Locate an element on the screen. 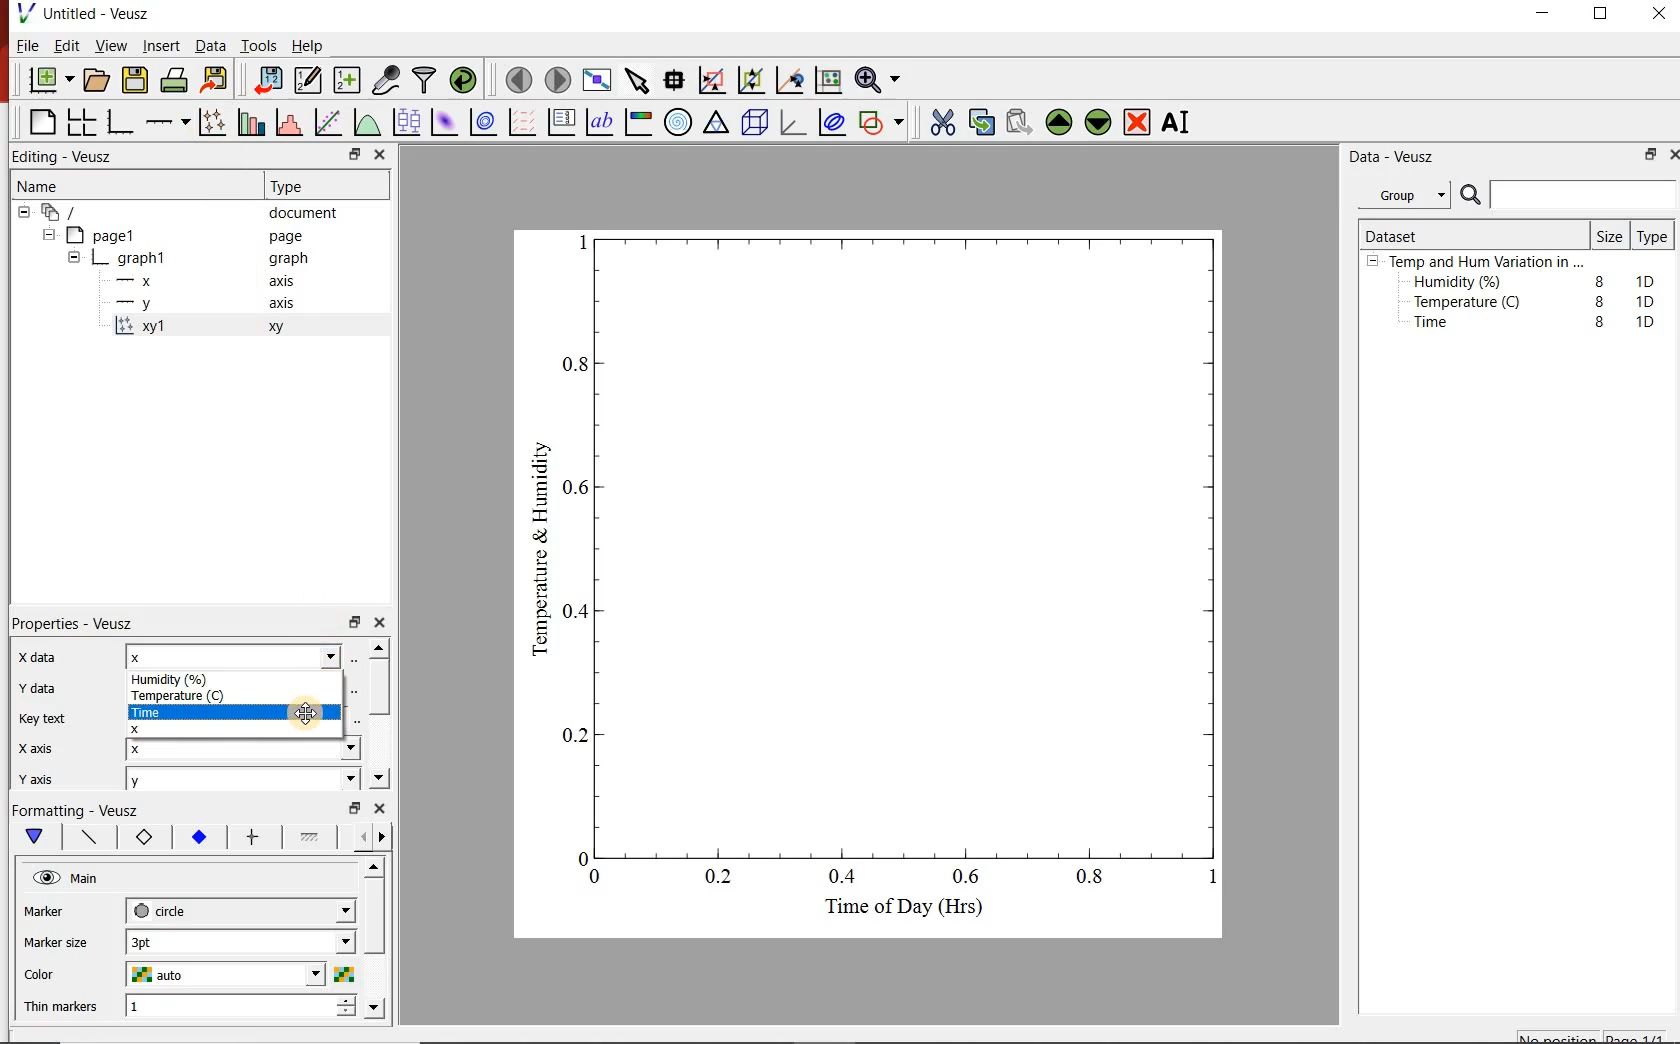 The image size is (1680, 1044). Name is located at coordinates (56, 188).